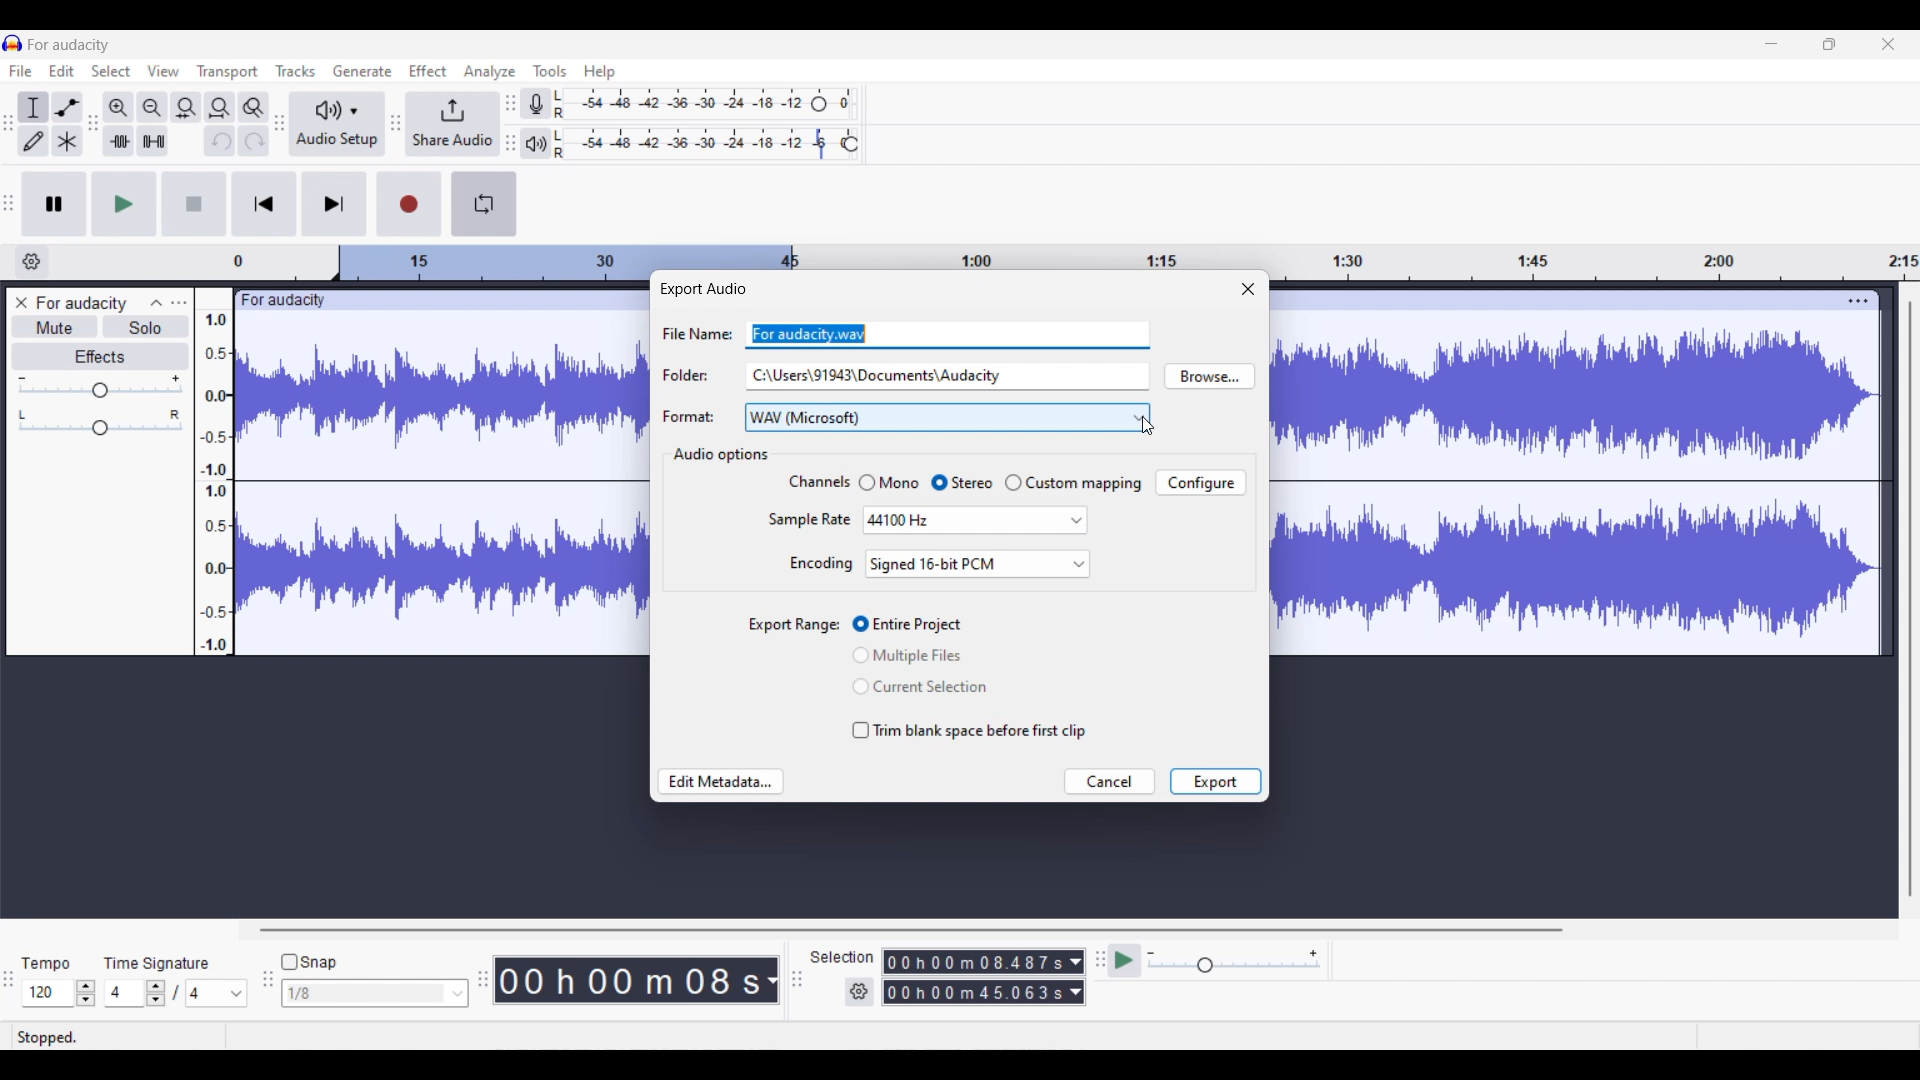 The width and height of the screenshot is (1920, 1080). Describe the element at coordinates (54, 204) in the screenshot. I see `Pause` at that location.